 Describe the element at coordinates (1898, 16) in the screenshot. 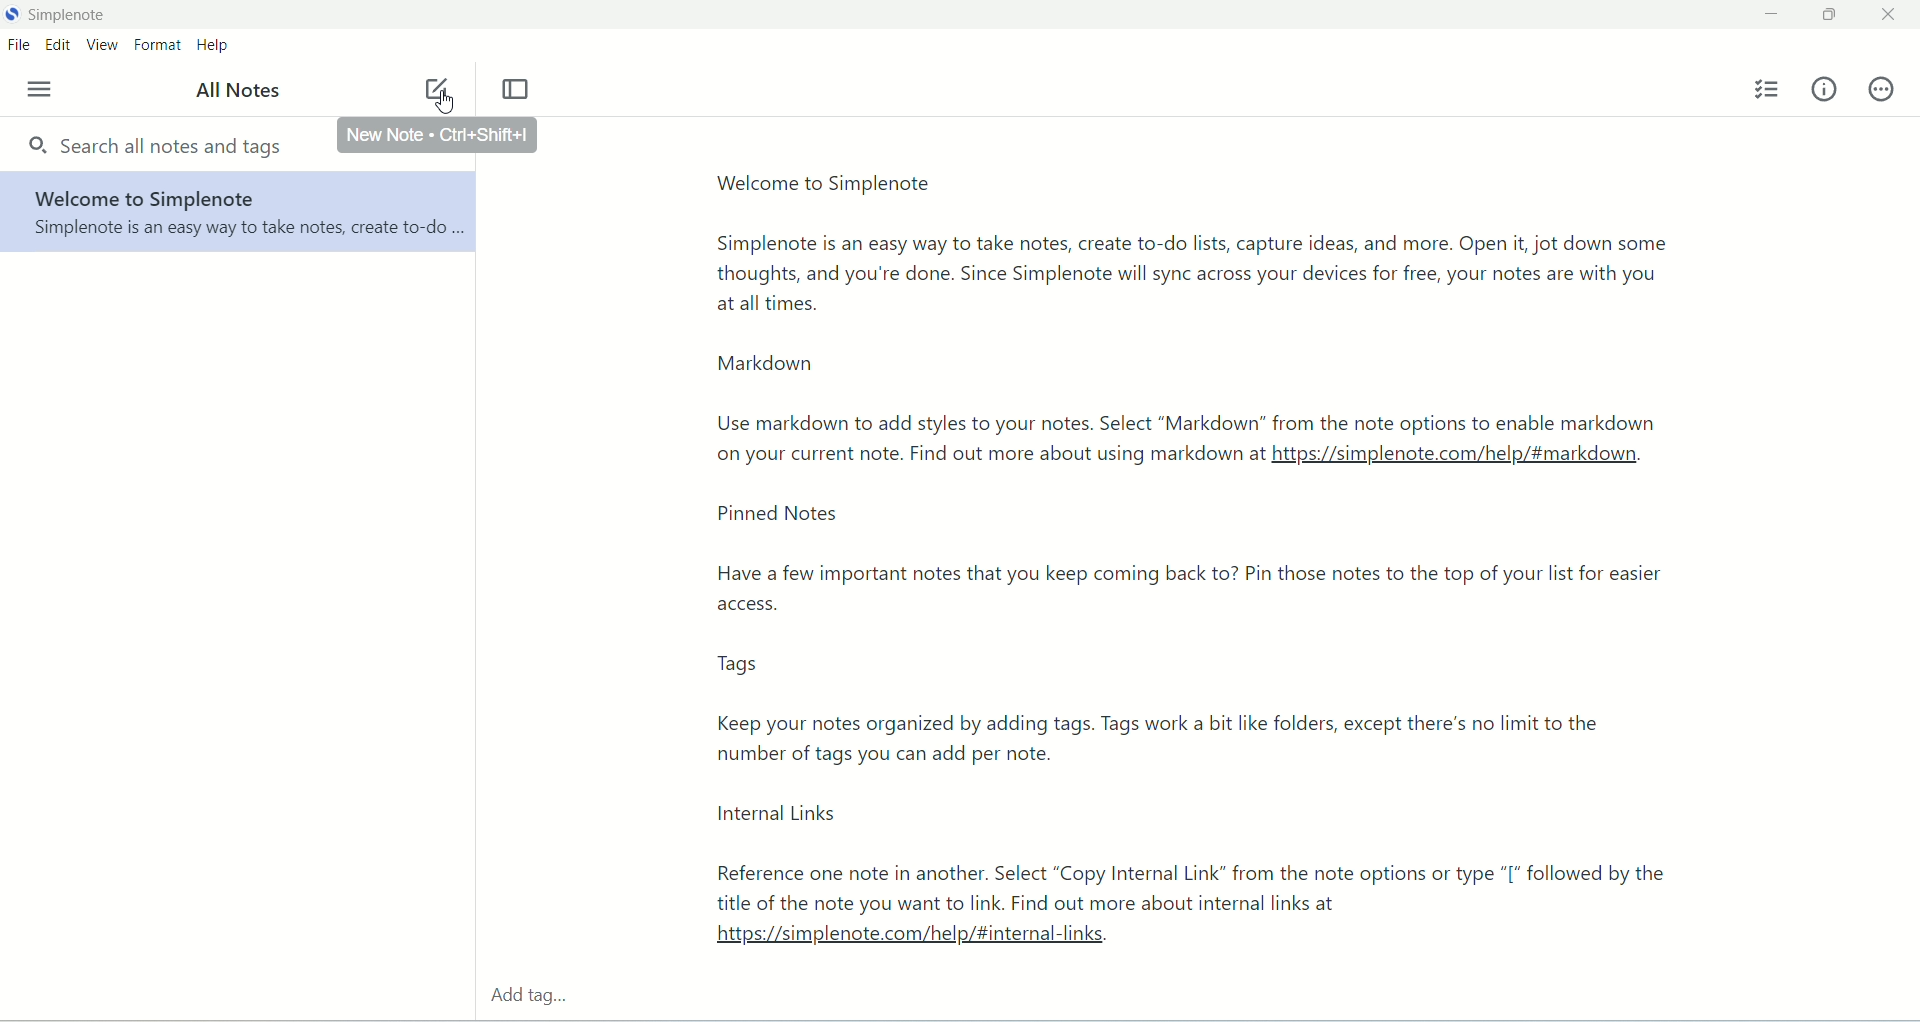

I see `close` at that location.